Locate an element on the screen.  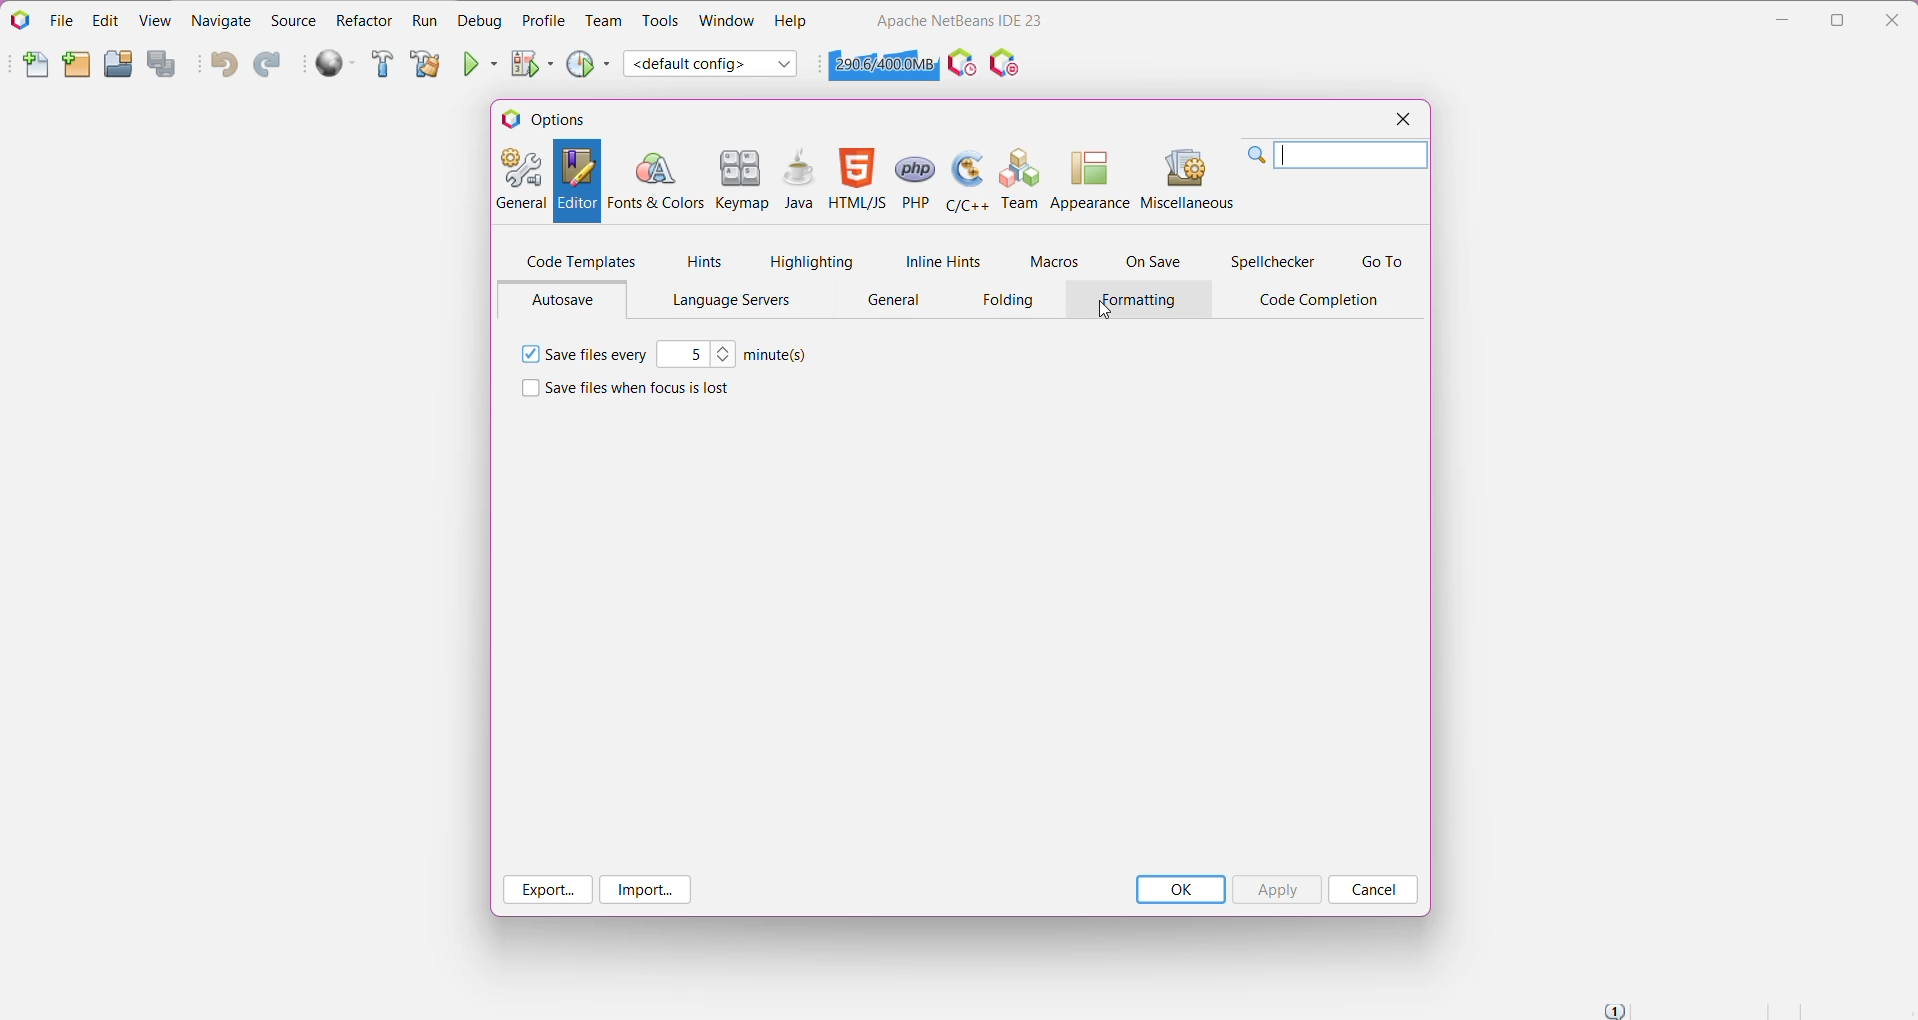
Application Name is located at coordinates (959, 20).